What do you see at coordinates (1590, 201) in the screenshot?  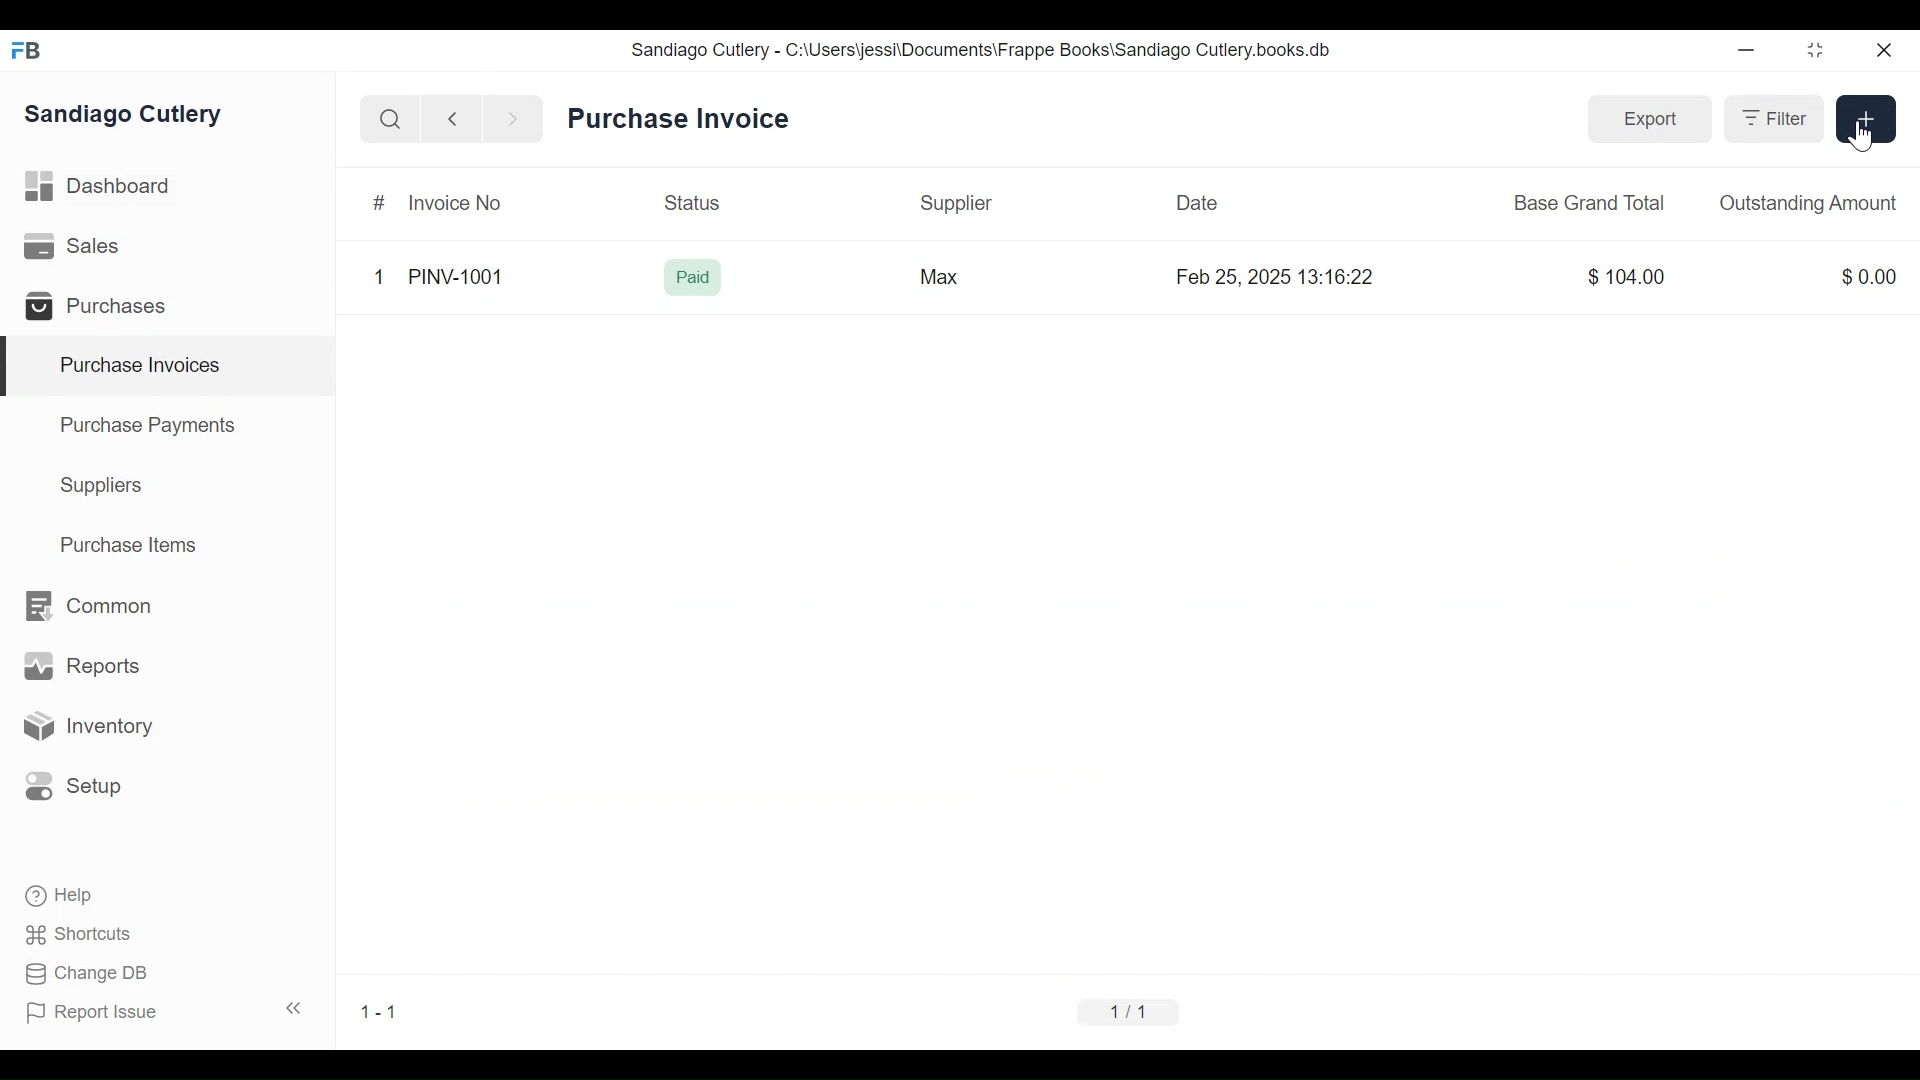 I see `Base Grand Total` at bounding box center [1590, 201].